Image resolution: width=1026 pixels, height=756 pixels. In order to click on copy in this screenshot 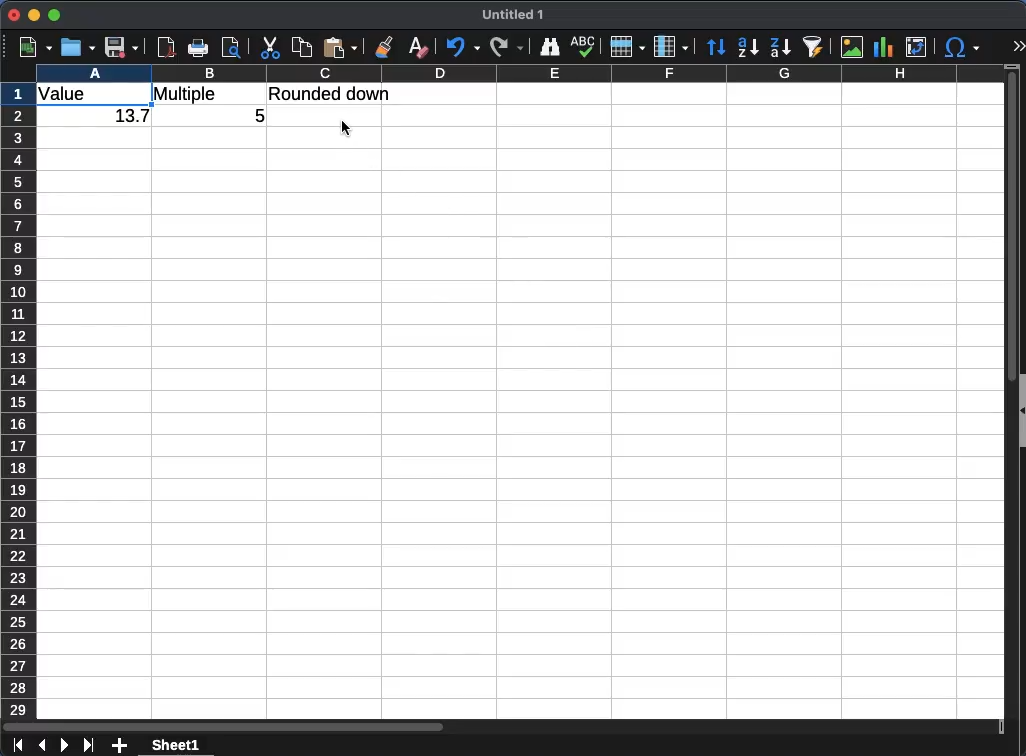, I will do `click(302, 48)`.